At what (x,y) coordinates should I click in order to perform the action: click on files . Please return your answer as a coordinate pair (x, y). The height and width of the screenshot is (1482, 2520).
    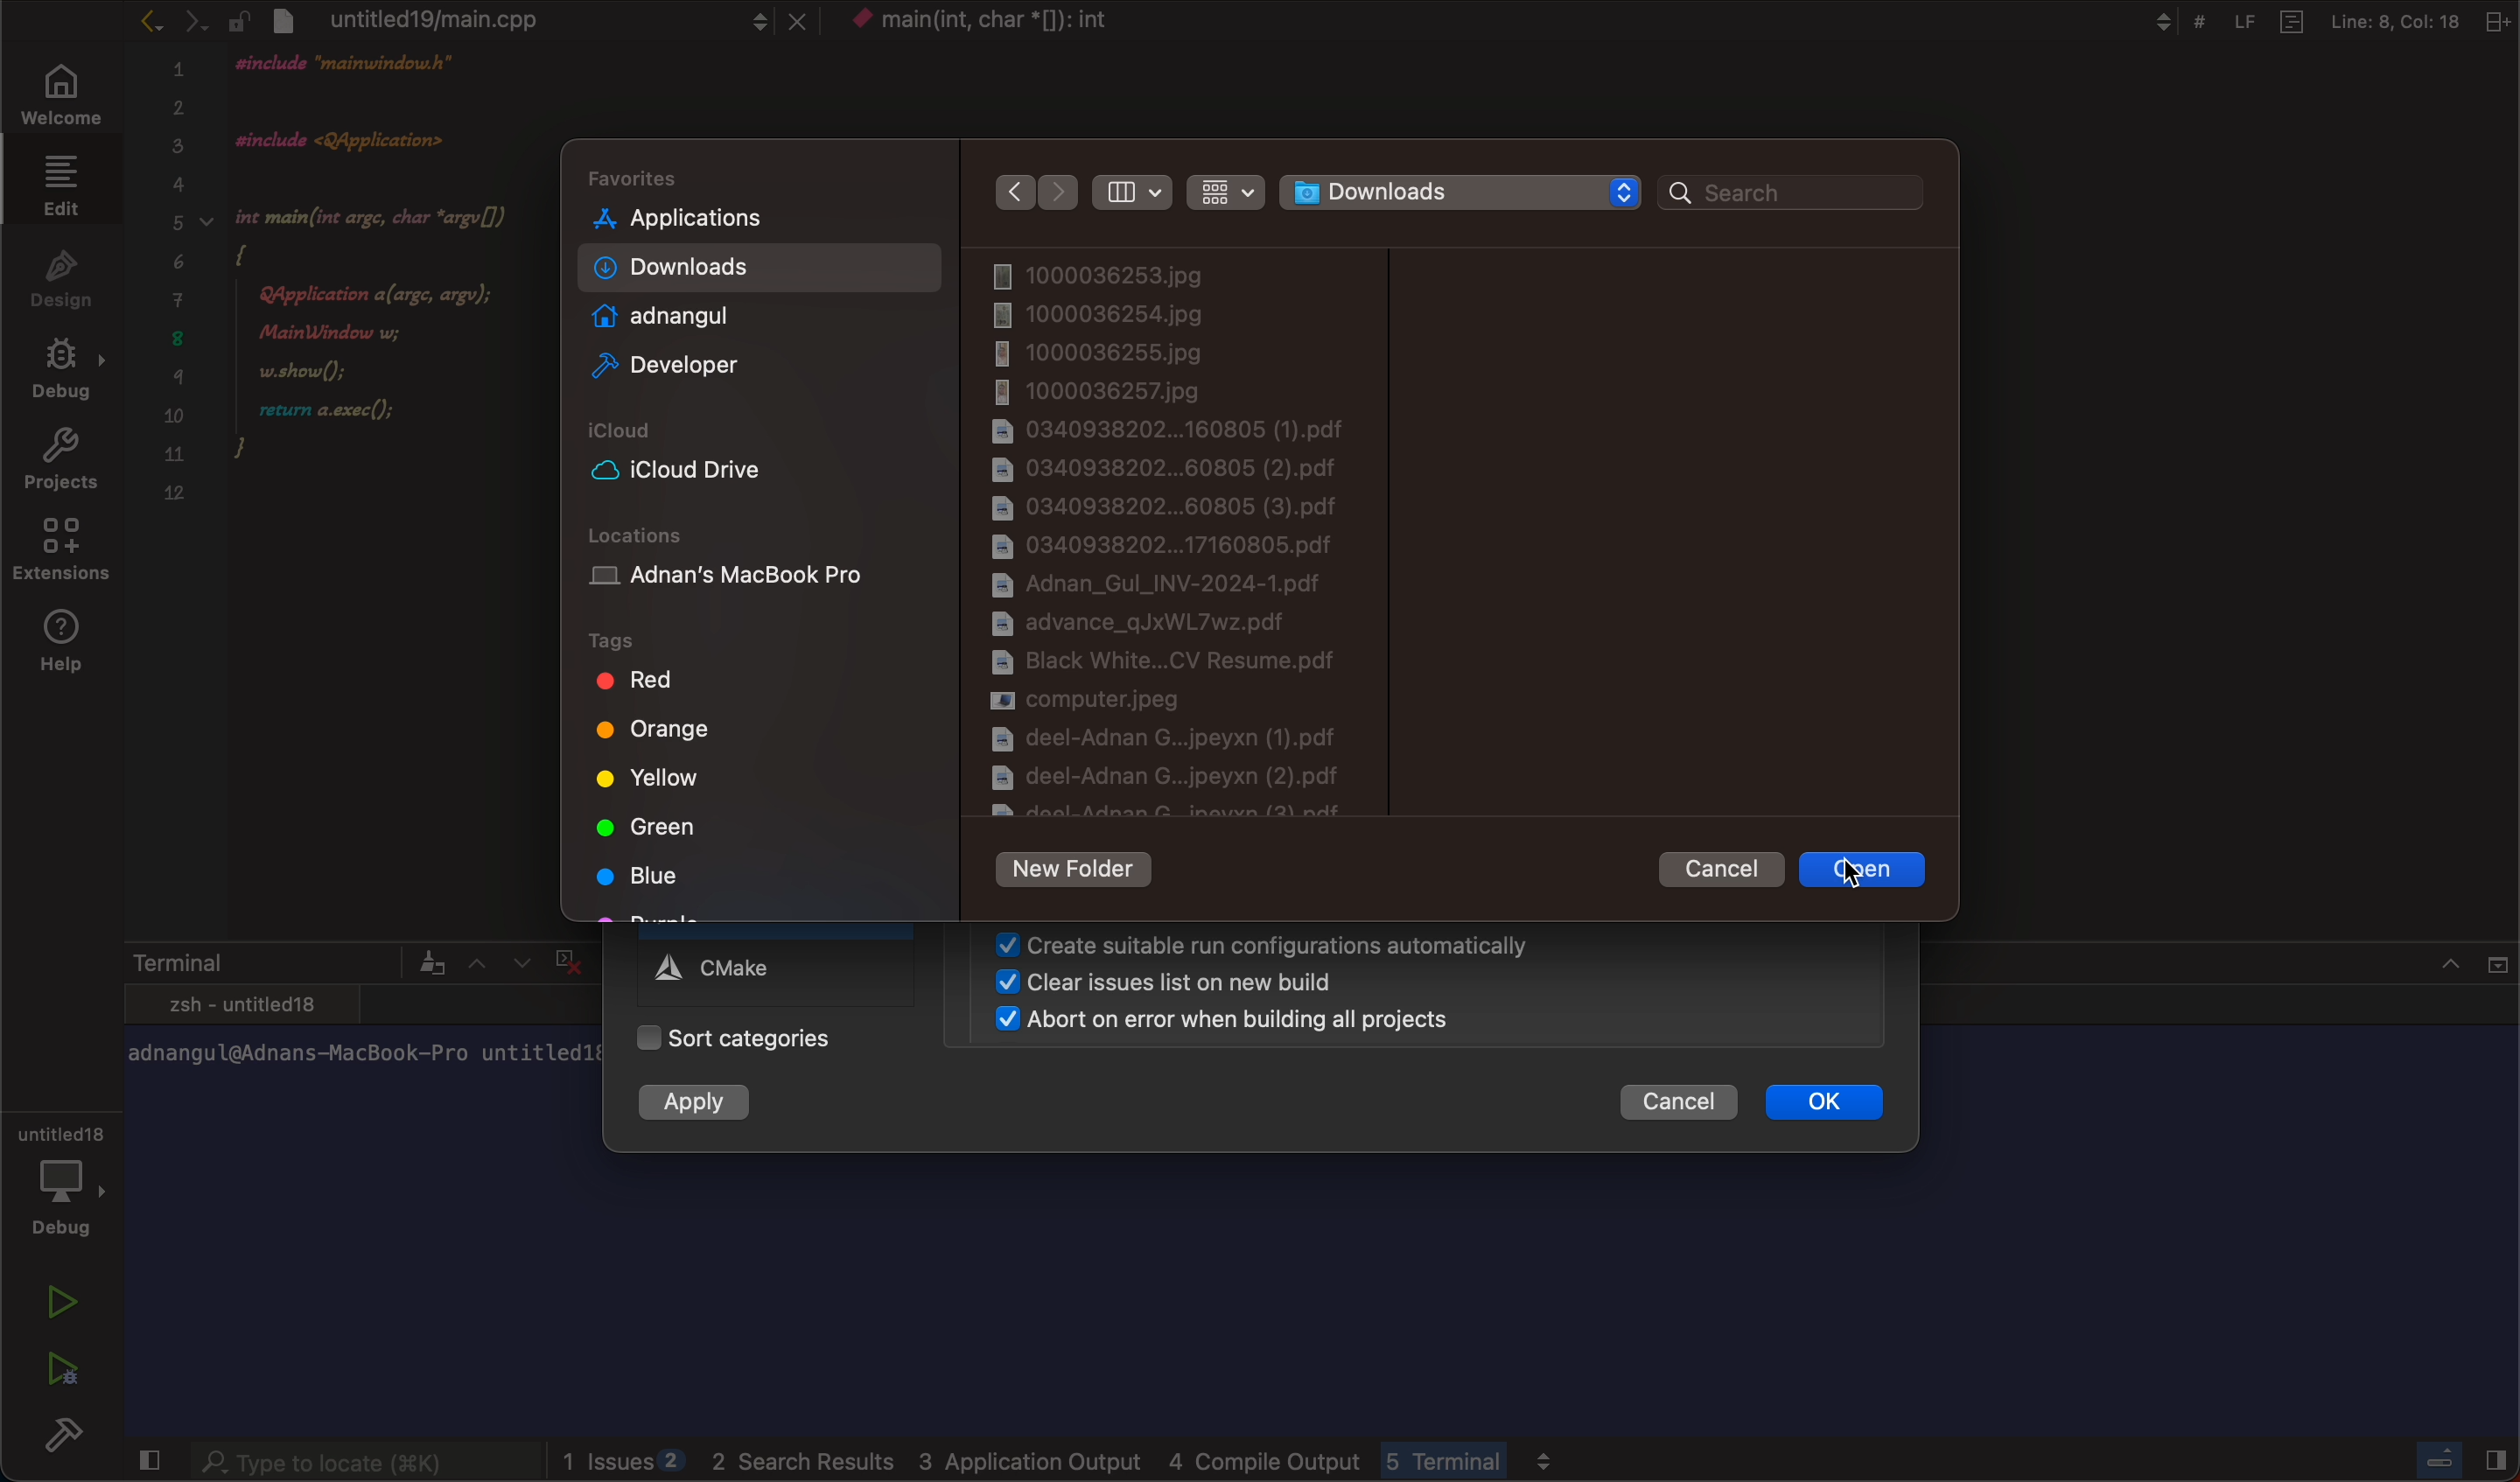
    Looking at the image, I should click on (1175, 535).